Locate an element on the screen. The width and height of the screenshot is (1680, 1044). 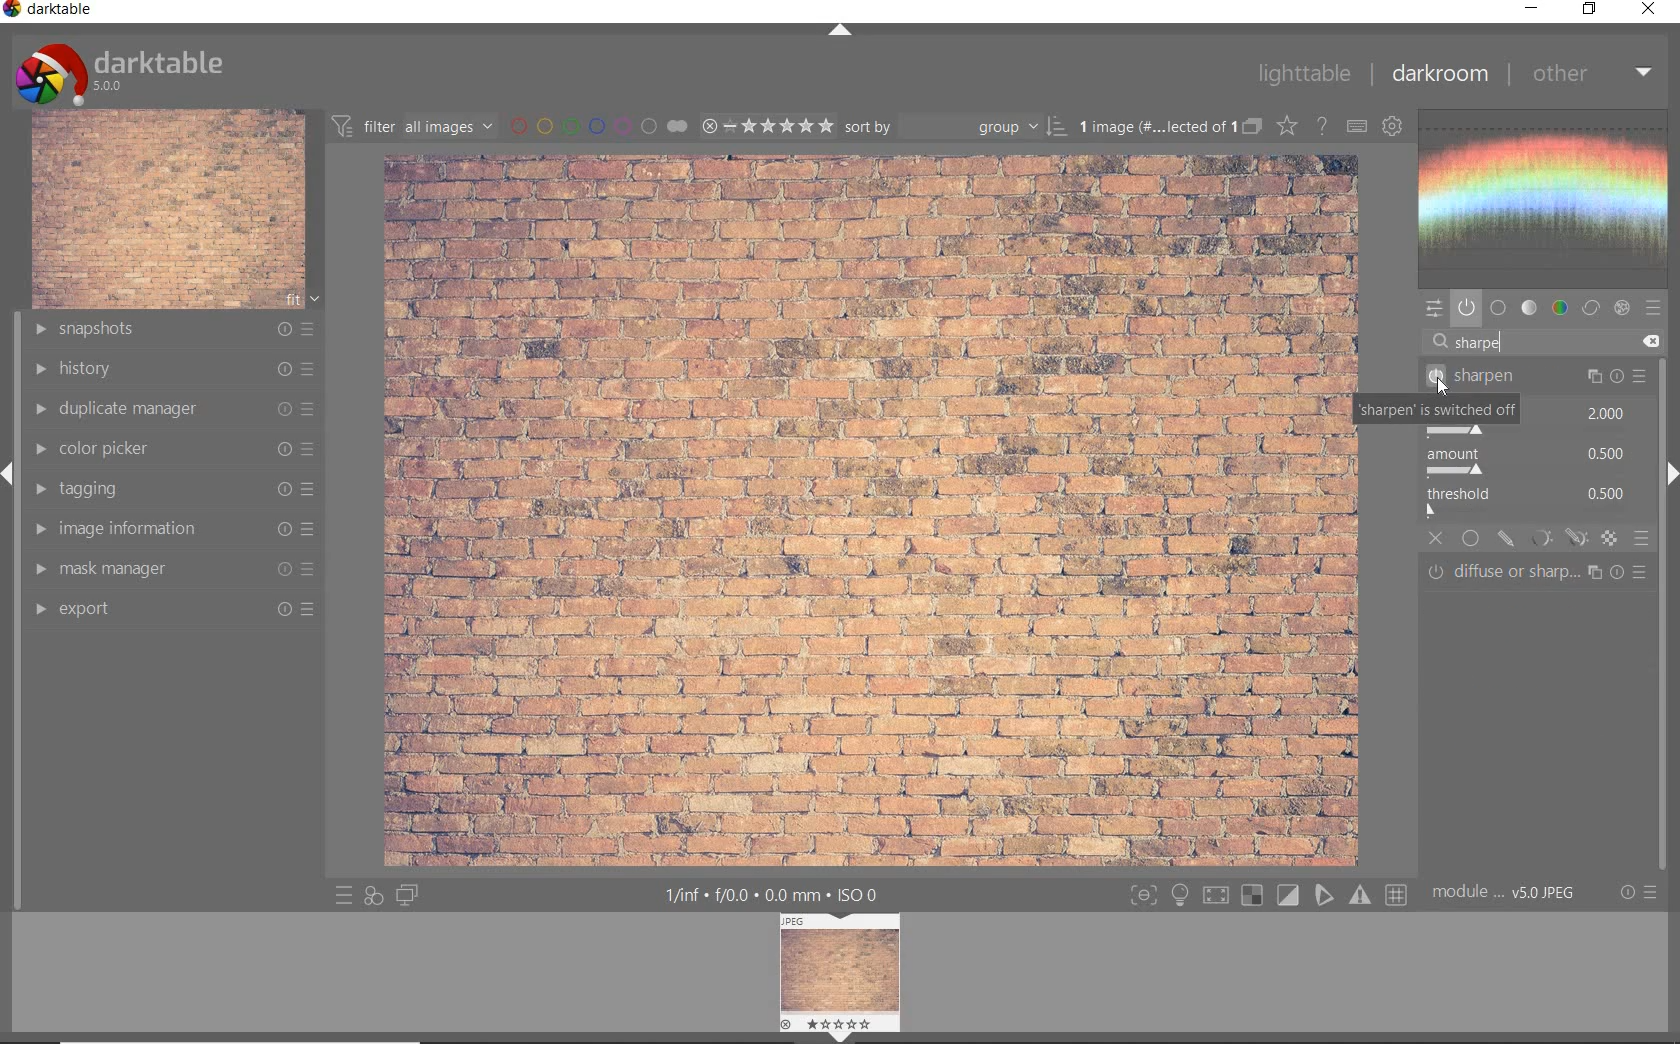
darktable is located at coordinates (51, 11).